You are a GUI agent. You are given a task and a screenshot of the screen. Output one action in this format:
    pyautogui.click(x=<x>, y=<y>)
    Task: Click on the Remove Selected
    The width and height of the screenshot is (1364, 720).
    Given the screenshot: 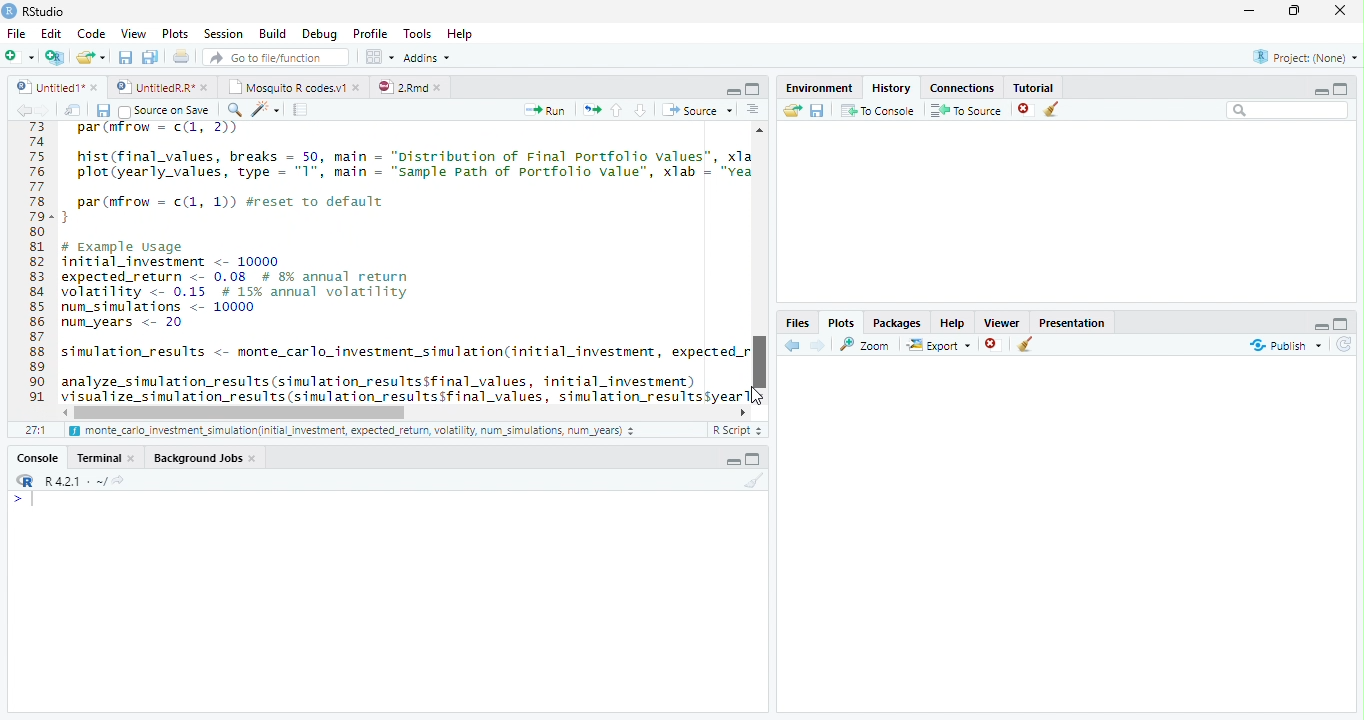 What is the action you would take?
    pyautogui.click(x=1027, y=109)
    